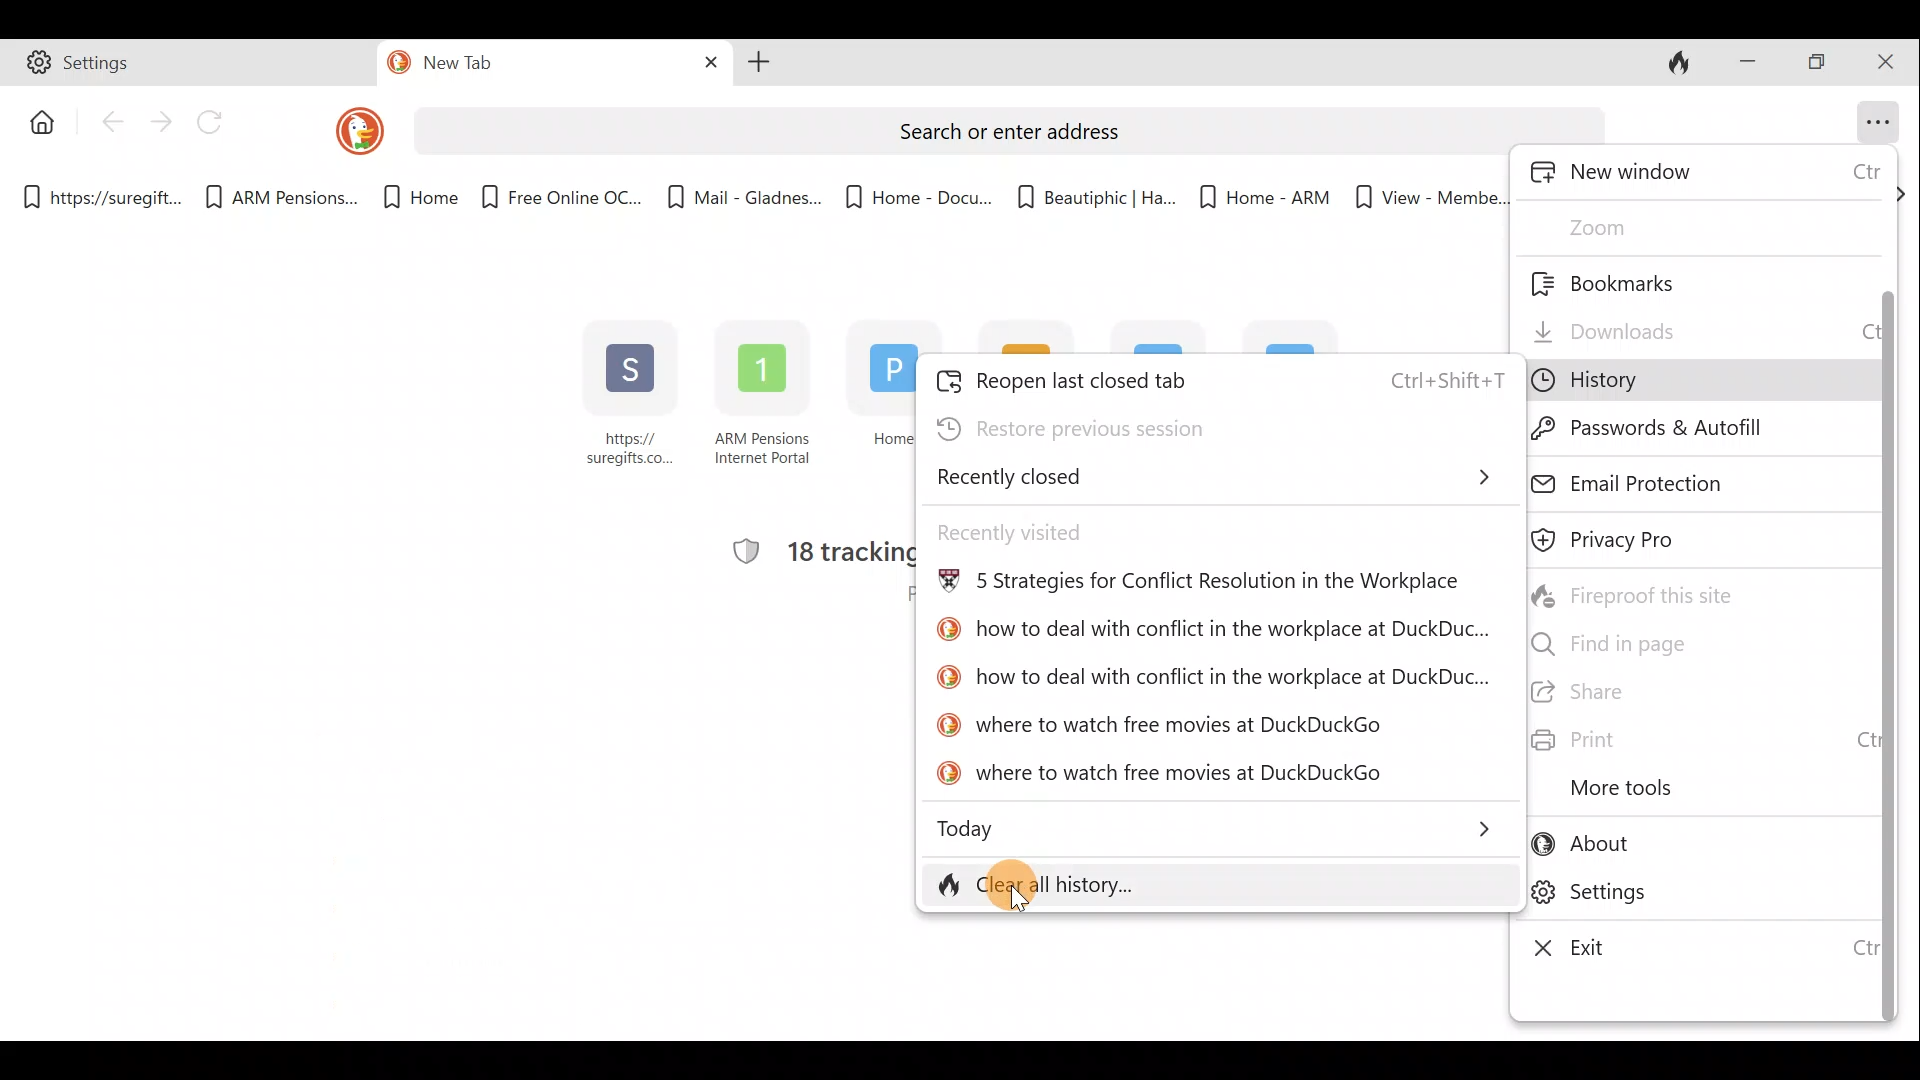  What do you see at coordinates (1164, 721) in the screenshot?
I see `where to watch free movies at DuckDuckGo` at bounding box center [1164, 721].